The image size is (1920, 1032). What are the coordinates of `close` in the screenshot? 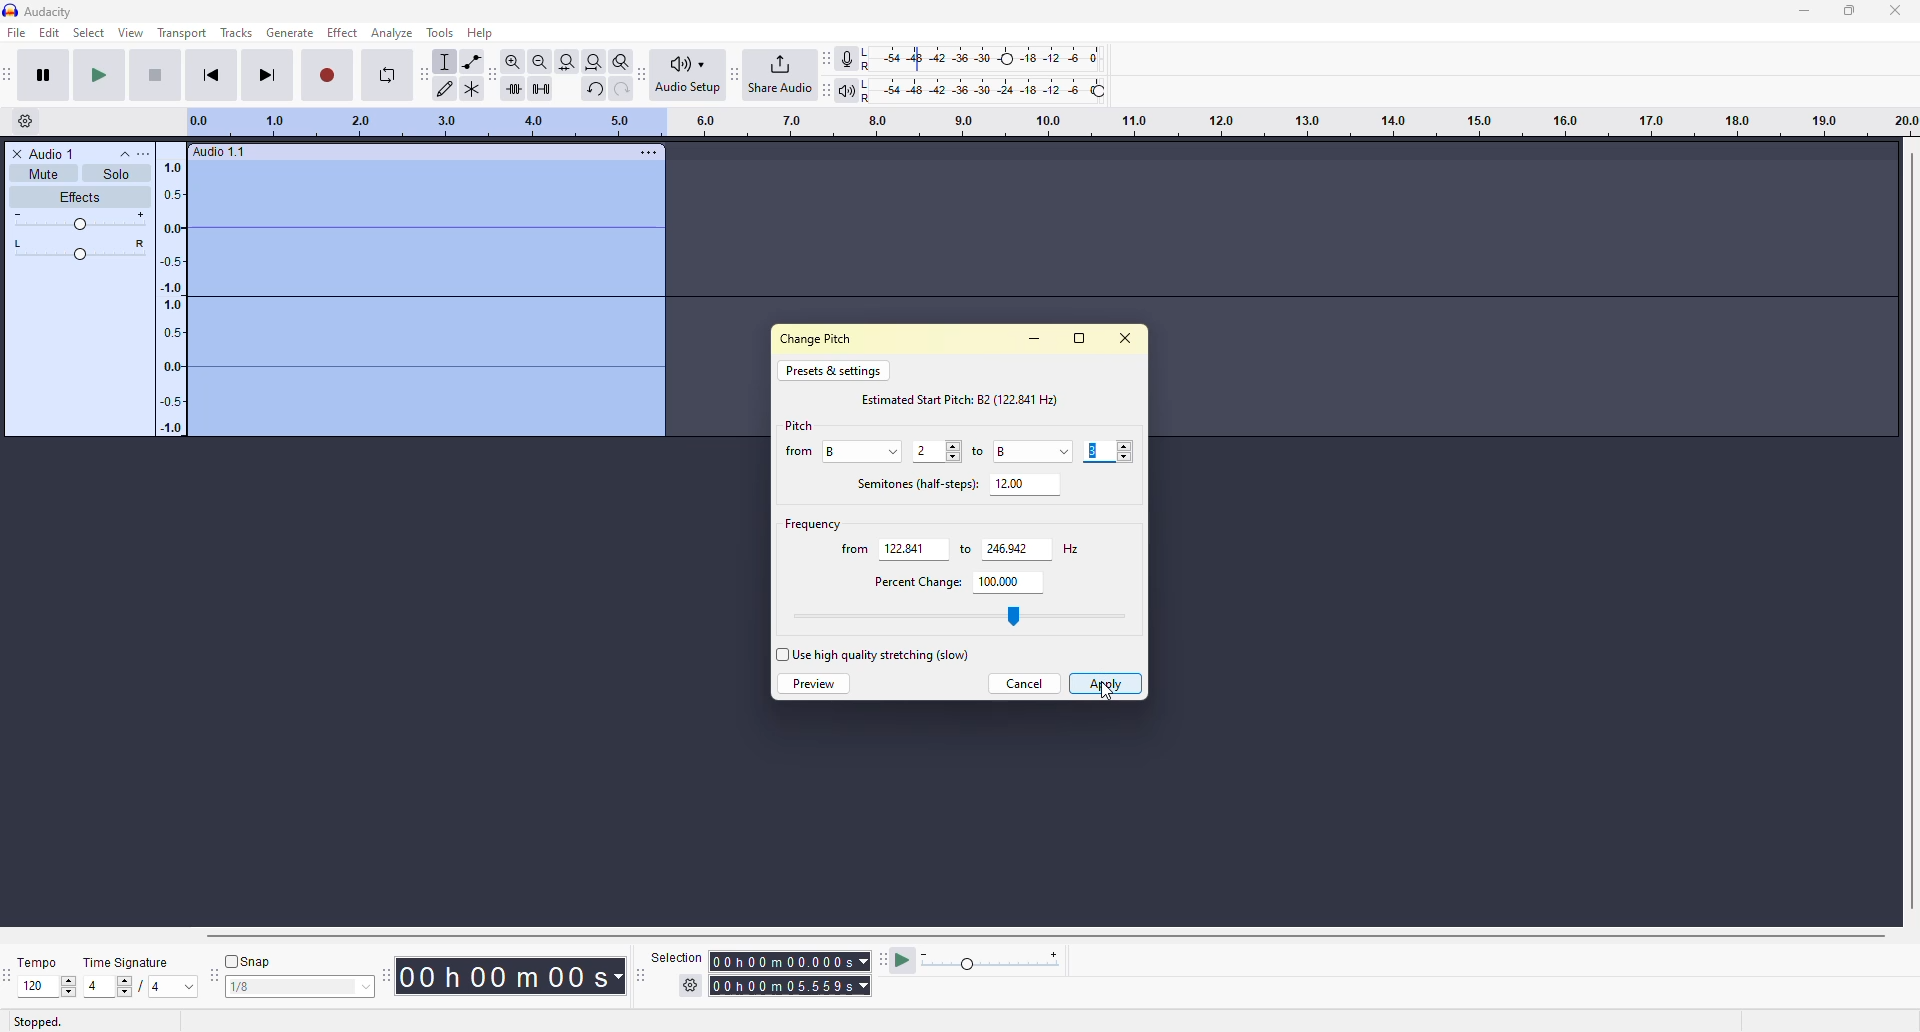 It's located at (1897, 10).